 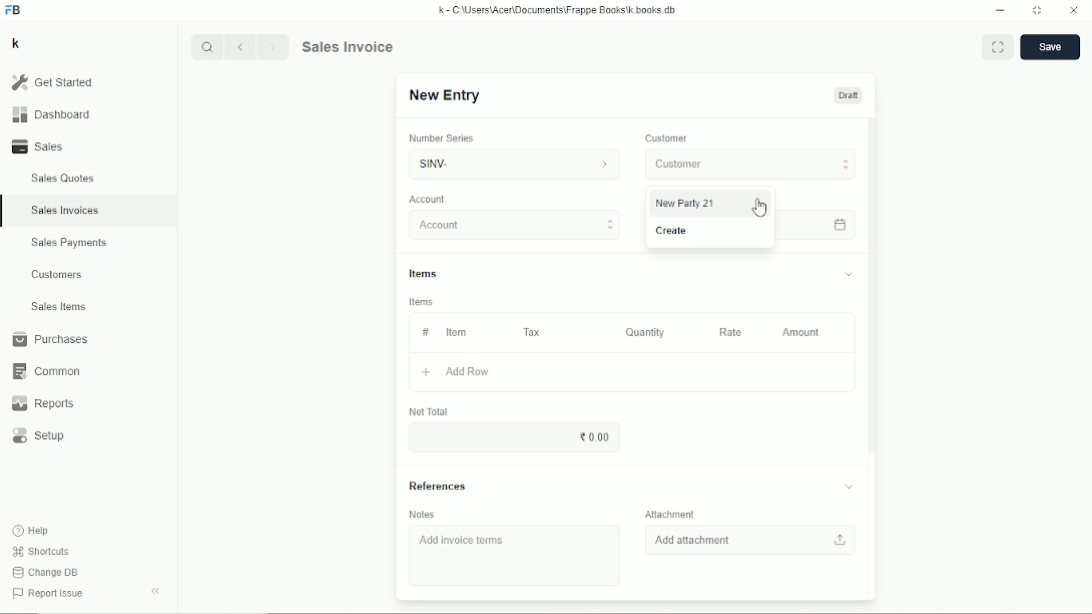 I want to click on References, so click(x=633, y=486).